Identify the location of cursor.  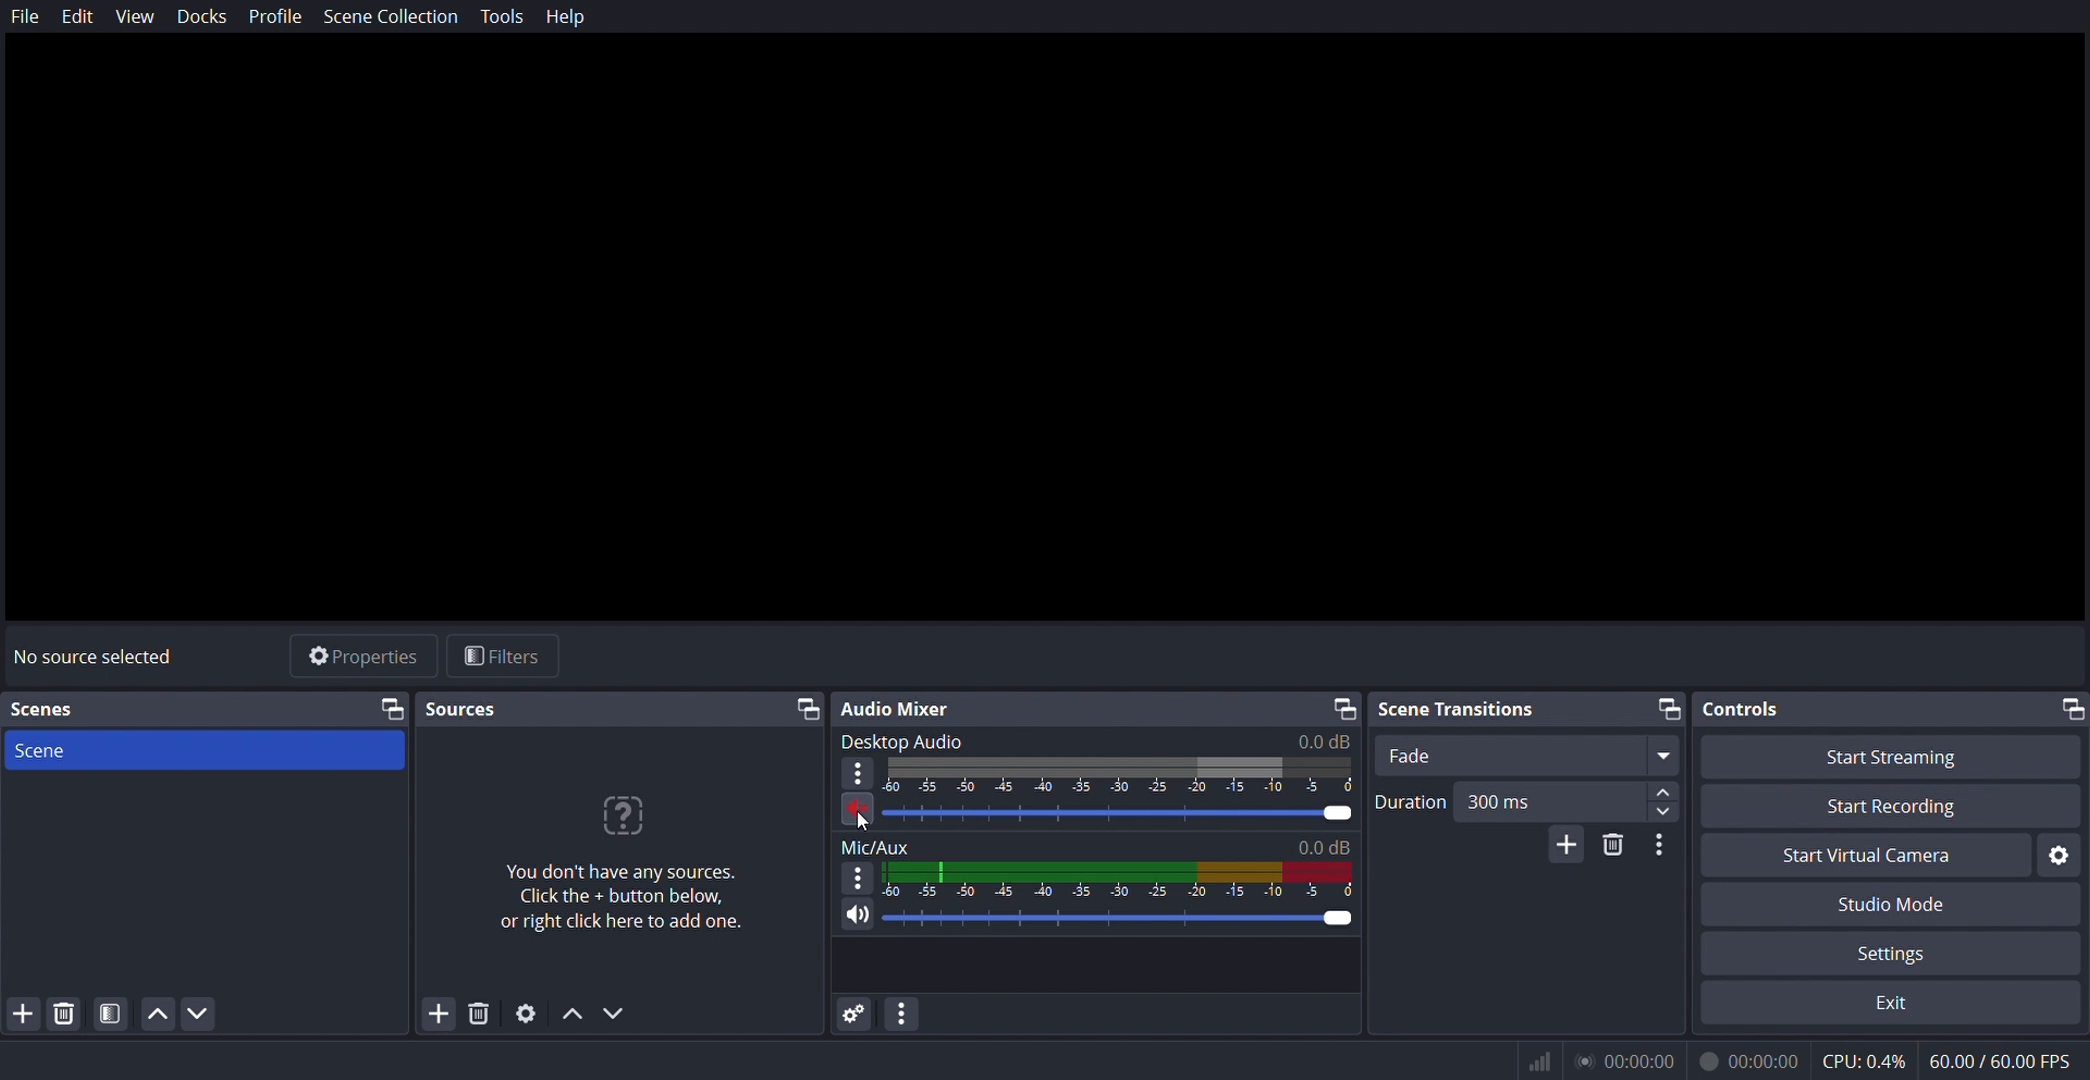
(860, 821).